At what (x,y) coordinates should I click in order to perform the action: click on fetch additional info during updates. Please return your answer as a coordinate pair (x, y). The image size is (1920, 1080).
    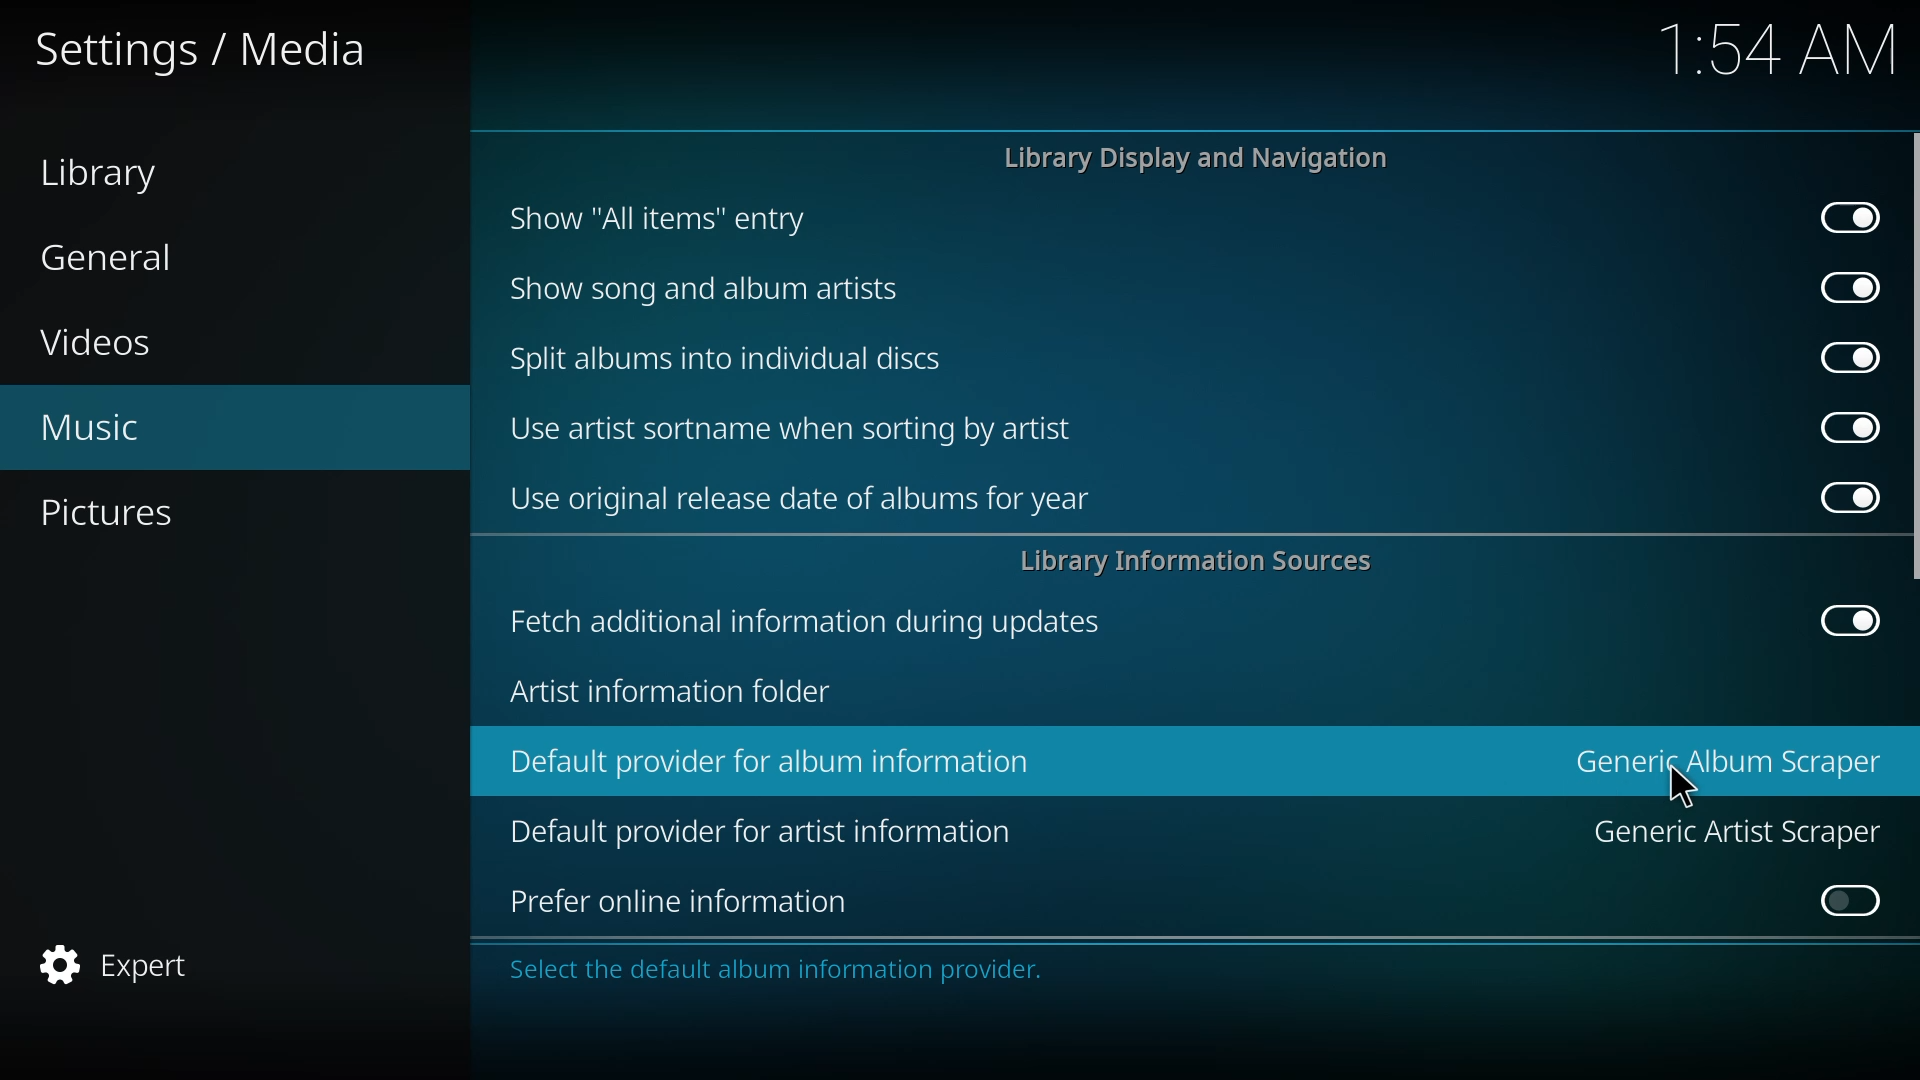
    Looking at the image, I should click on (807, 620).